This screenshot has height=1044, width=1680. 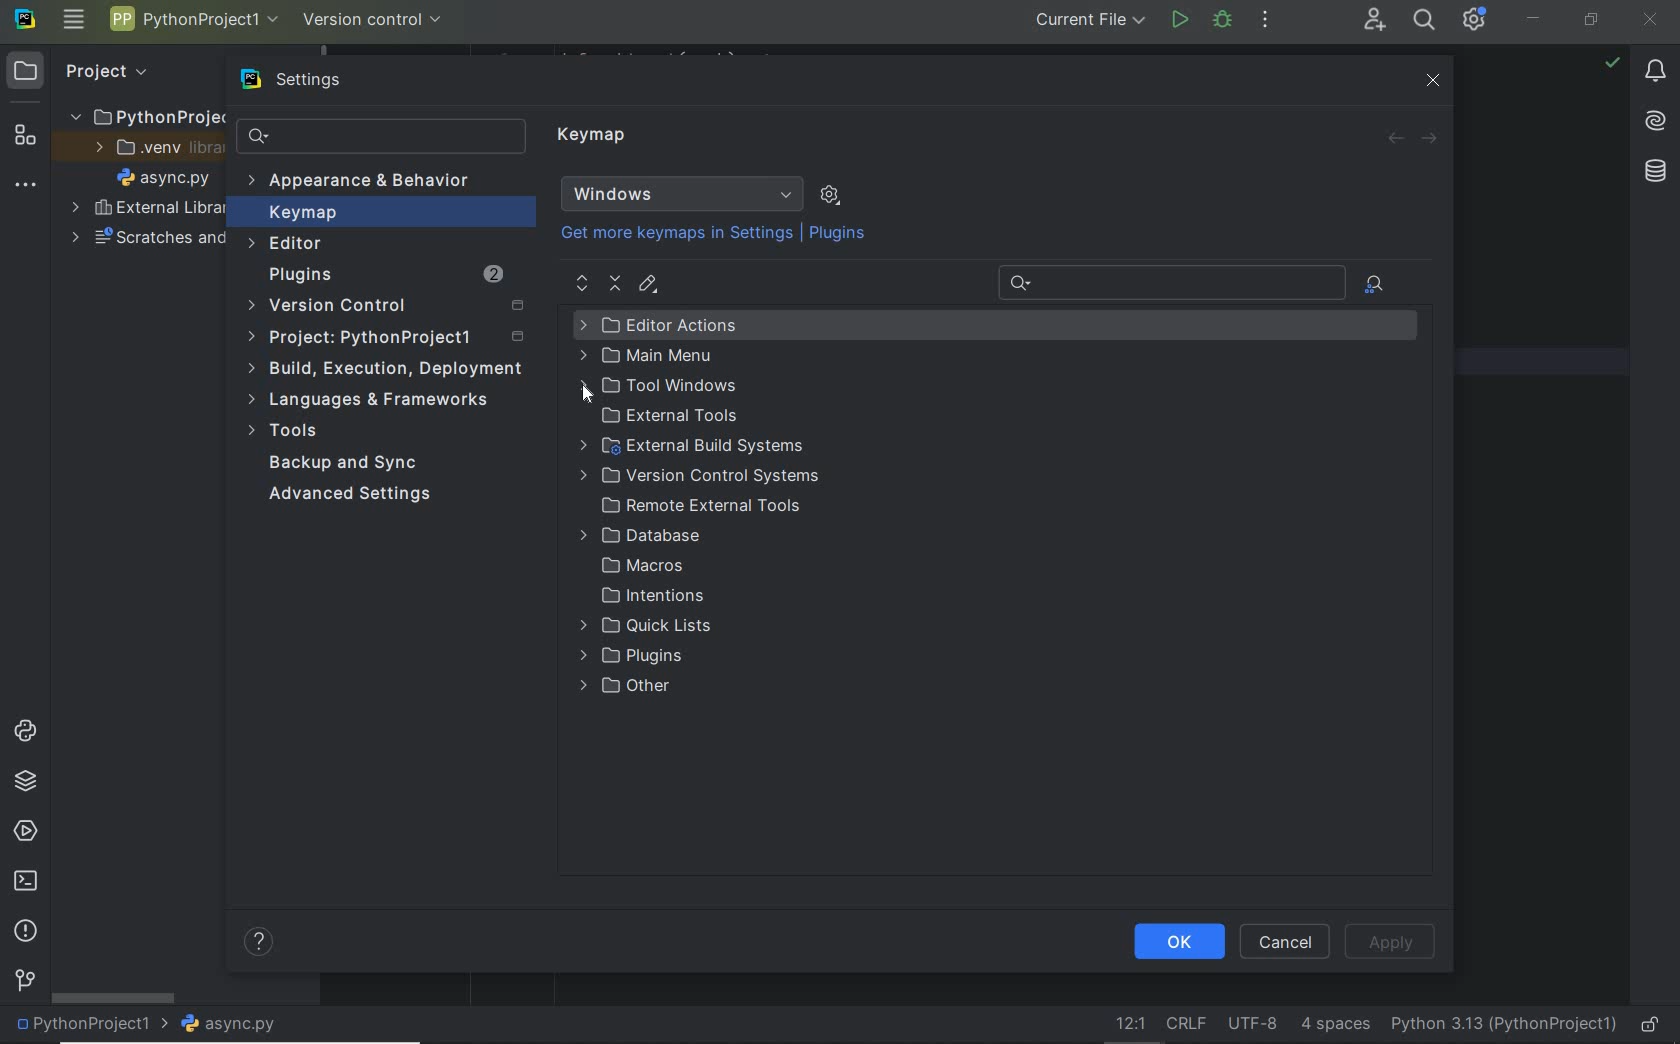 What do you see at coordinates (261, 944) in the screenshot?
I see `help` at bounding box center [261, 944].